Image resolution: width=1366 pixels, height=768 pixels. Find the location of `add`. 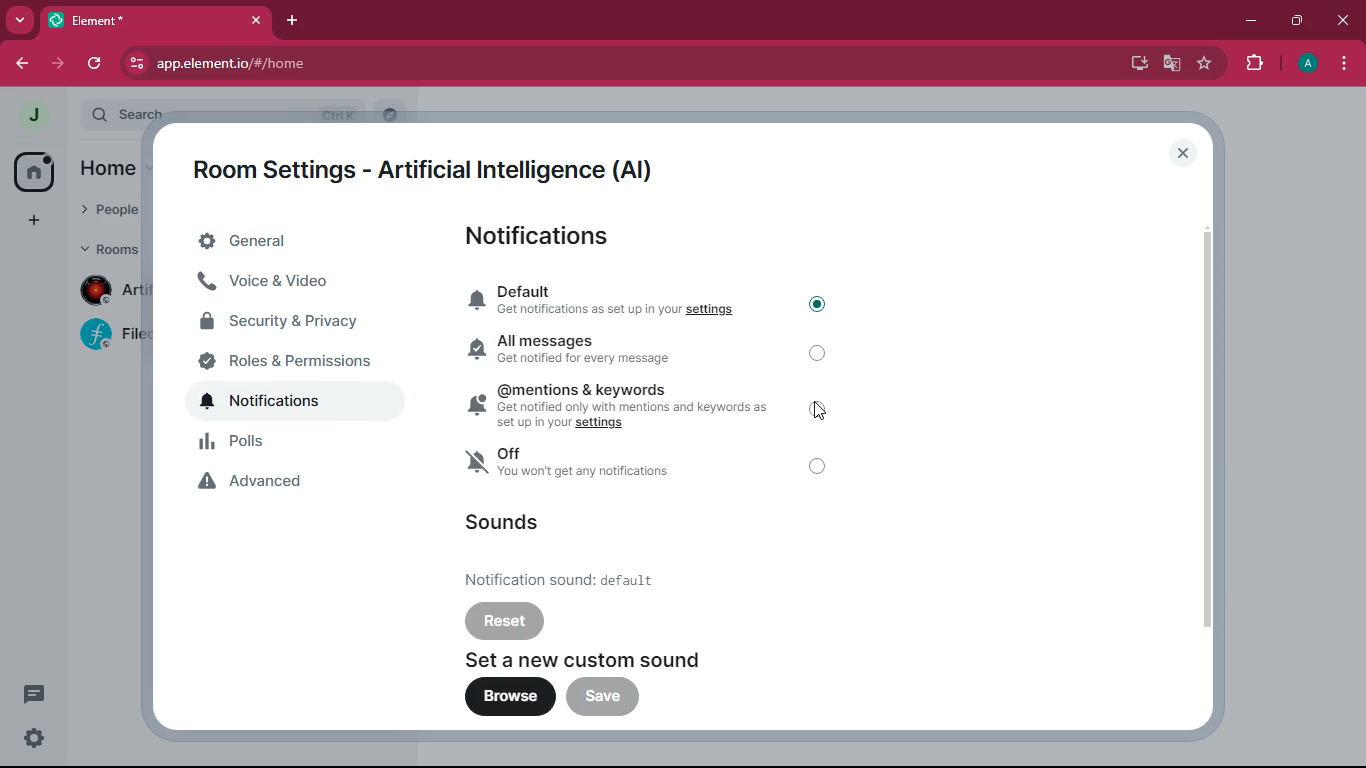

add is located at coordinates (34, 224).